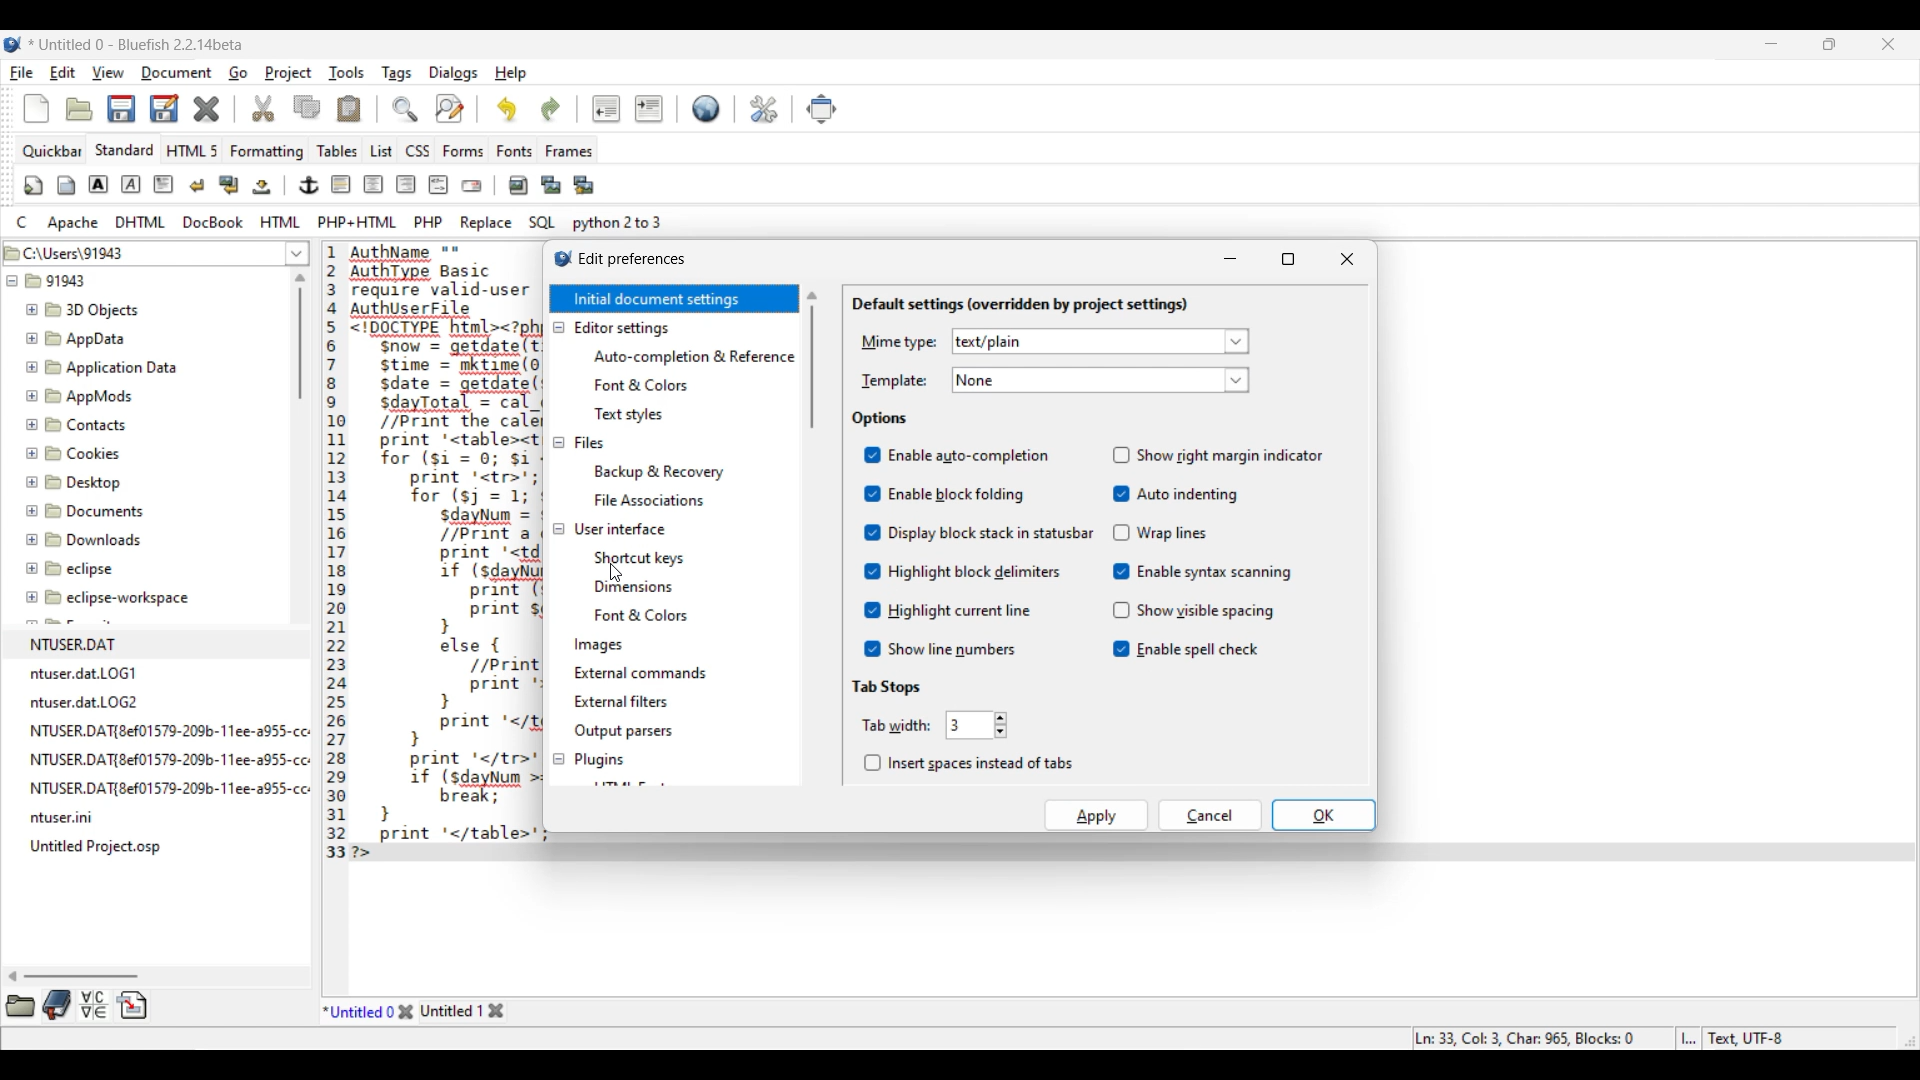  What do you see at coordinates (812, 360) in the screenshot?
I see `Vertical slide bar` at bounding box center [812, 360].